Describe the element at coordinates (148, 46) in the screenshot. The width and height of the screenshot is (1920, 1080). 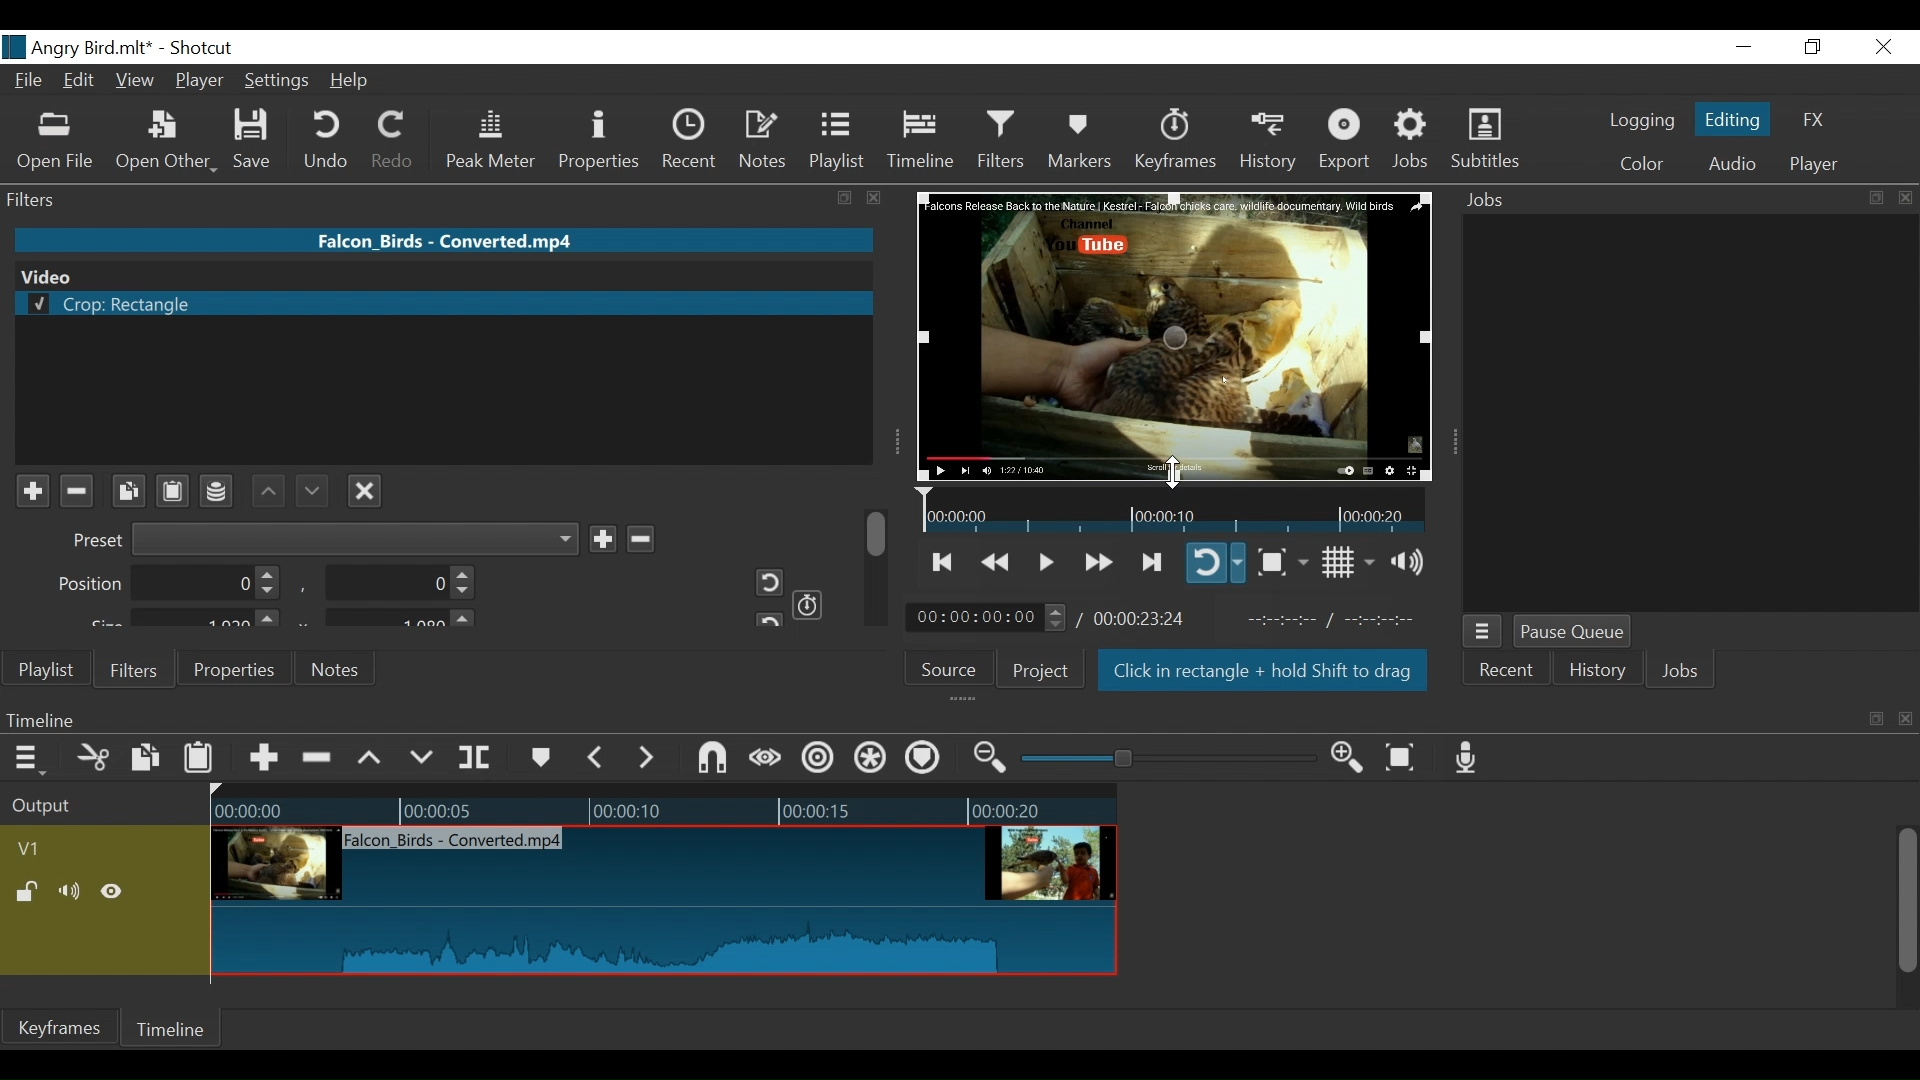
I see `title` at that location.